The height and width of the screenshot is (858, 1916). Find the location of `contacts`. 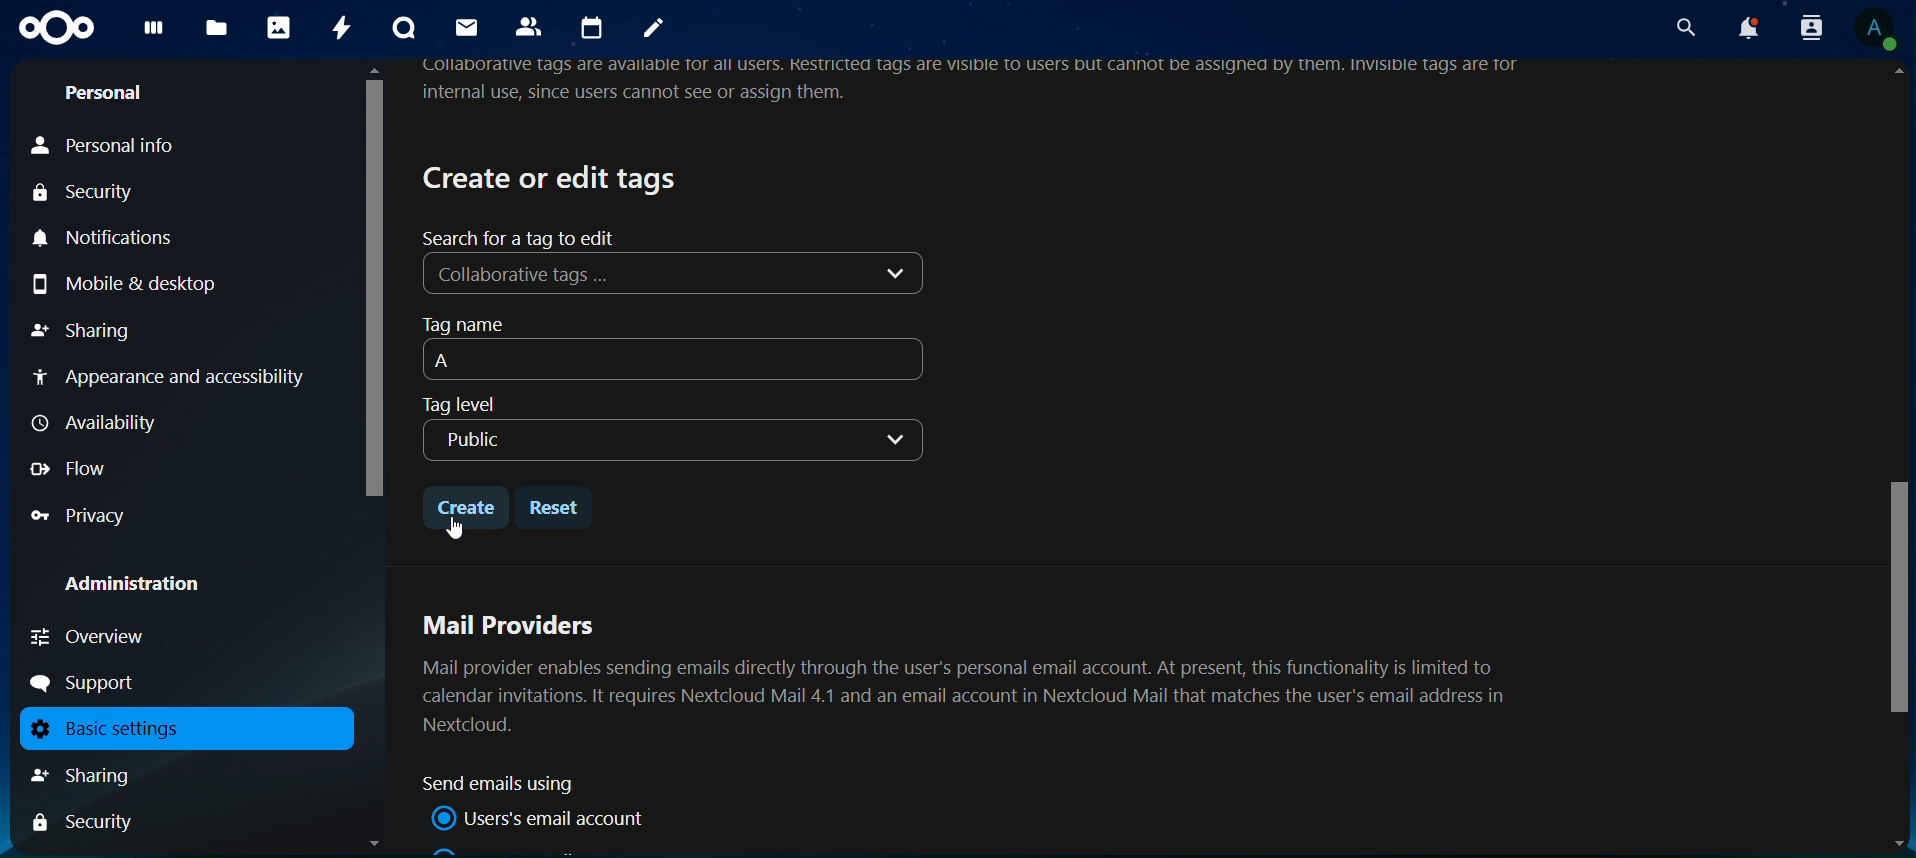

contacts is located at coordinates (533, 28).